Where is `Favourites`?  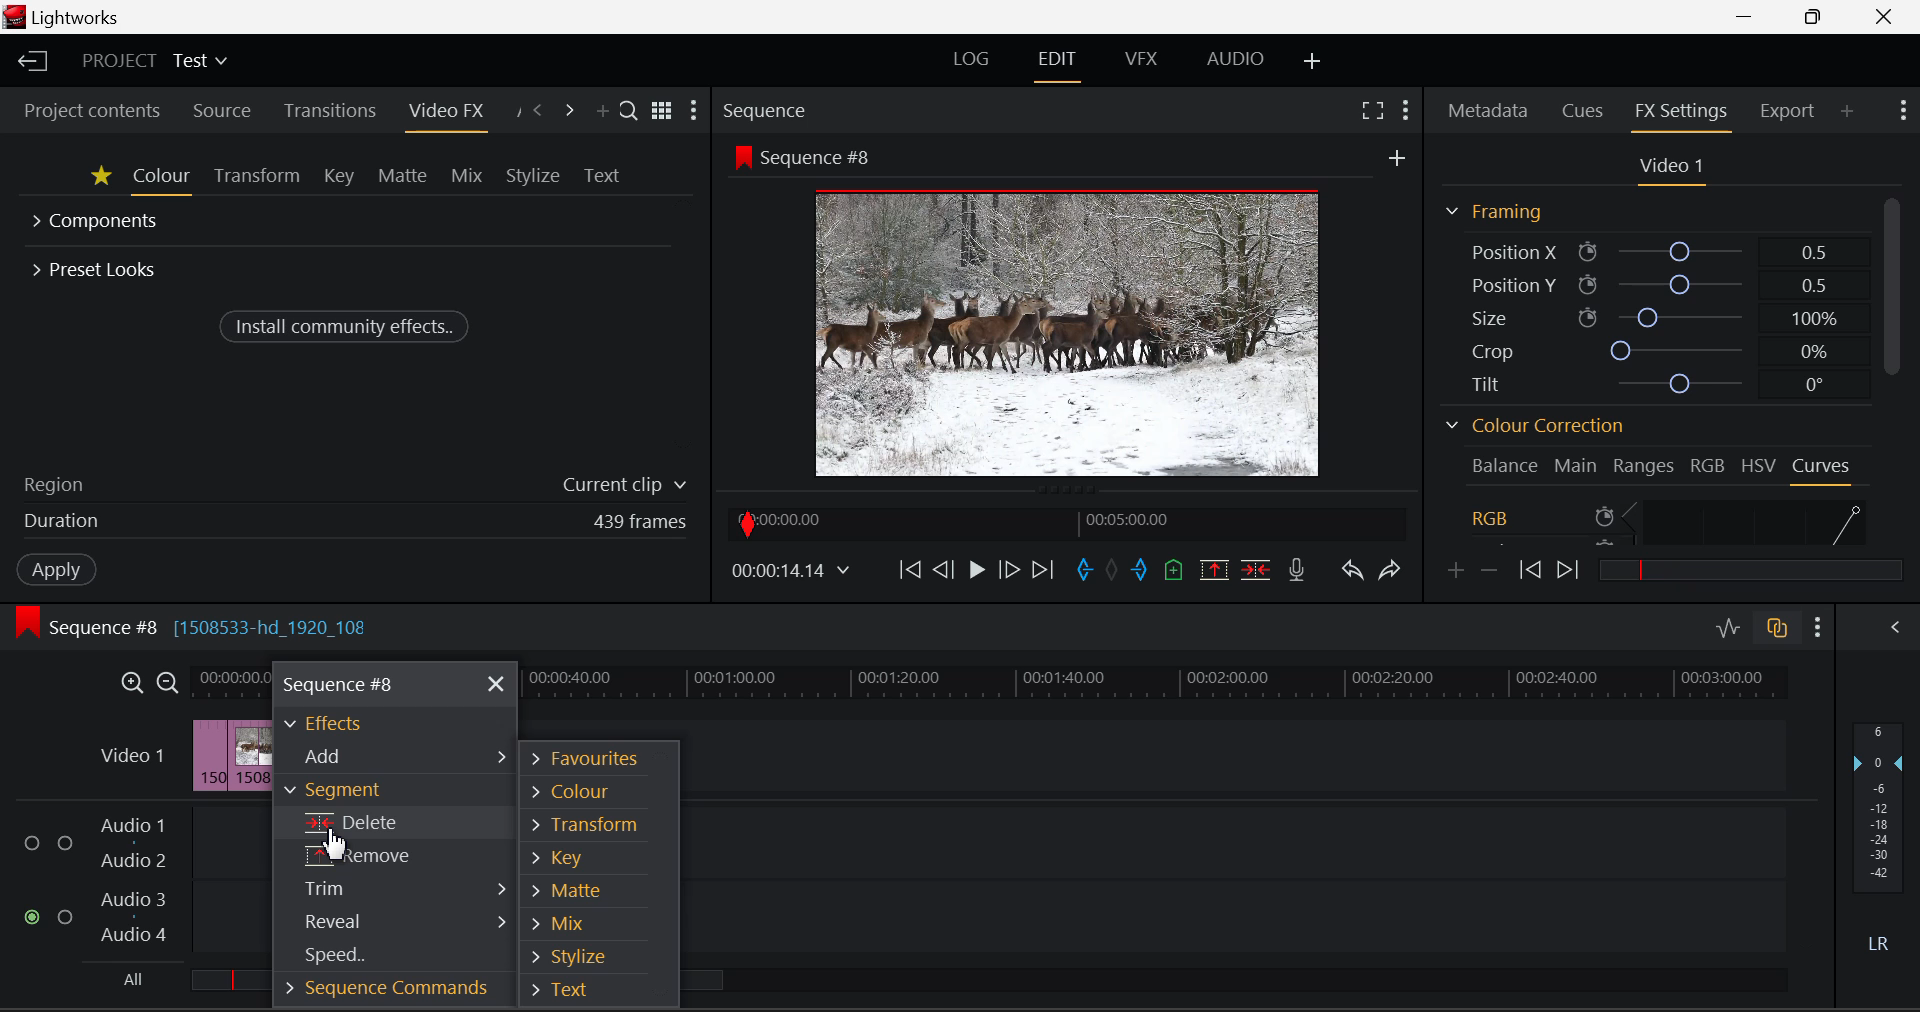
Favourites is located at coordinates (586, 760).